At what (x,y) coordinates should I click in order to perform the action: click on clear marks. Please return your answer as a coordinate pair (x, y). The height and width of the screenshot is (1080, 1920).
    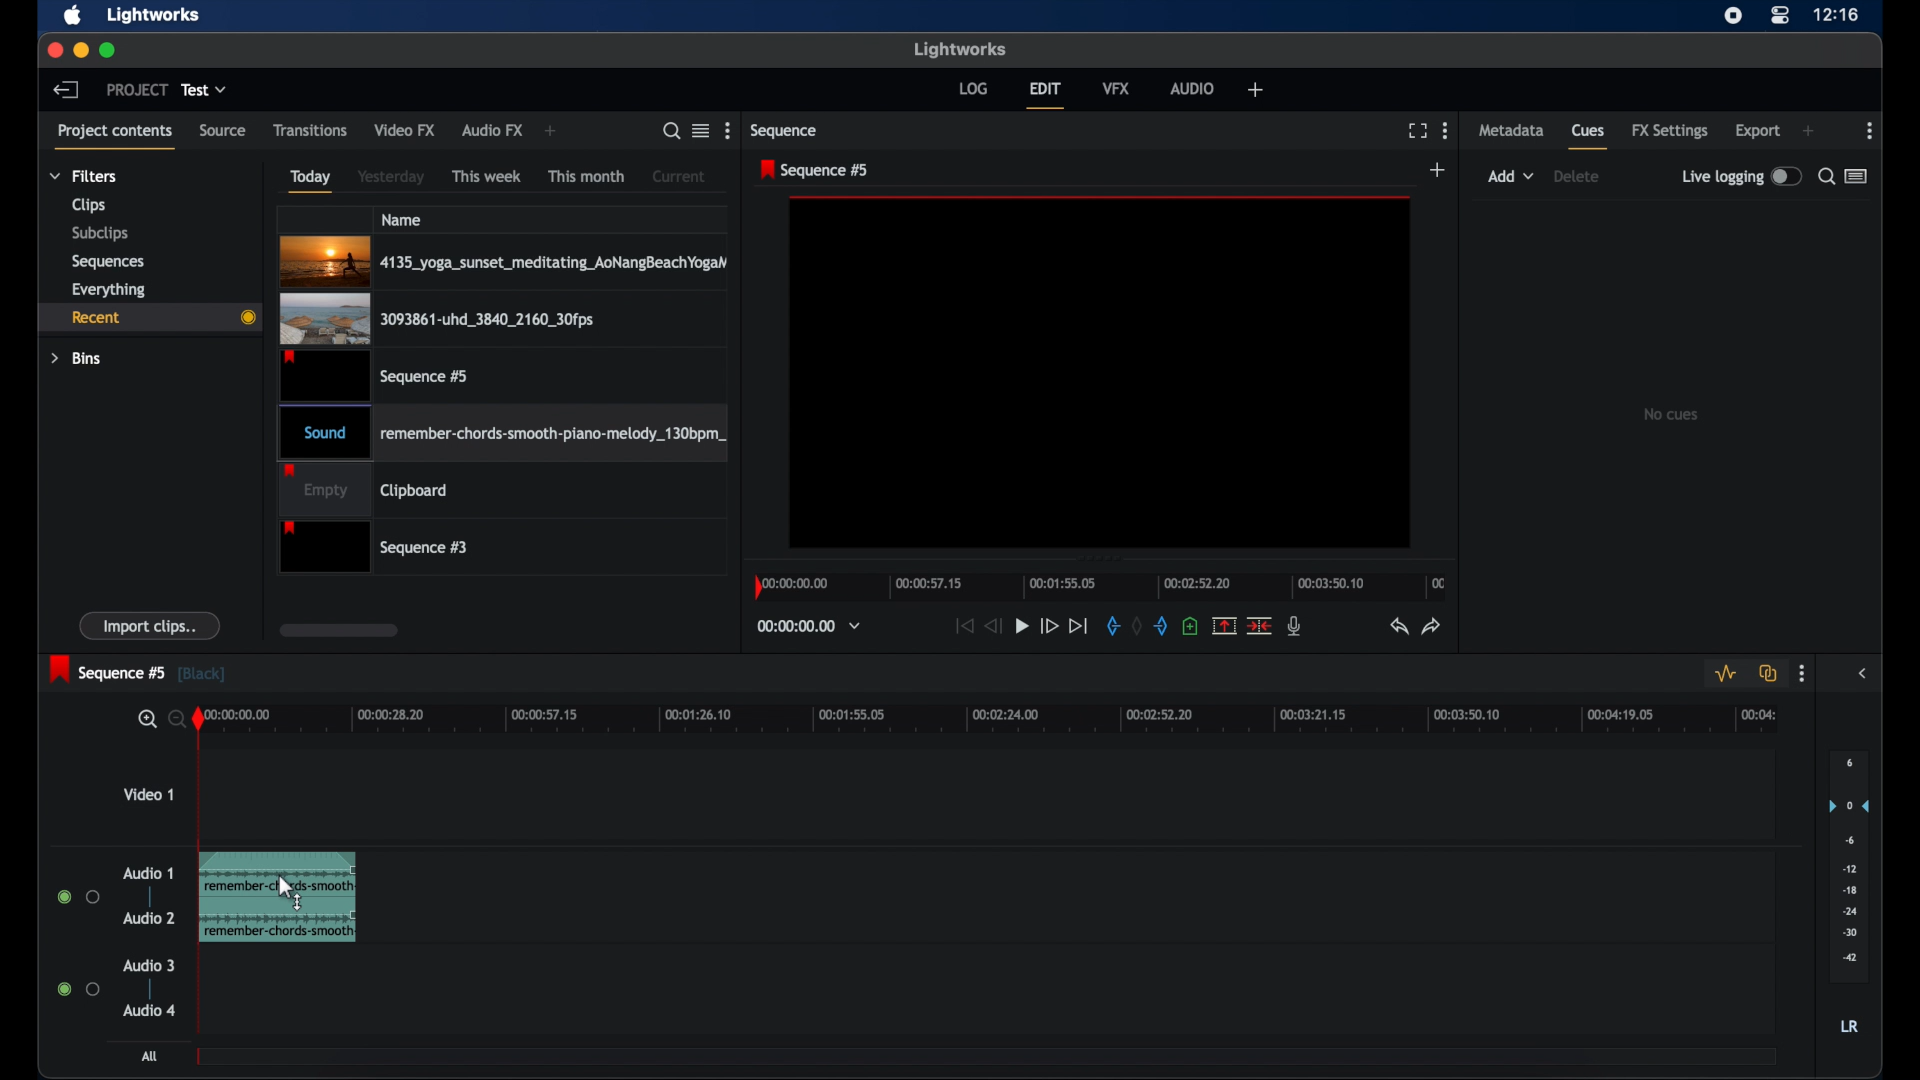
    Looking at the image, I should click on (1135, 627).